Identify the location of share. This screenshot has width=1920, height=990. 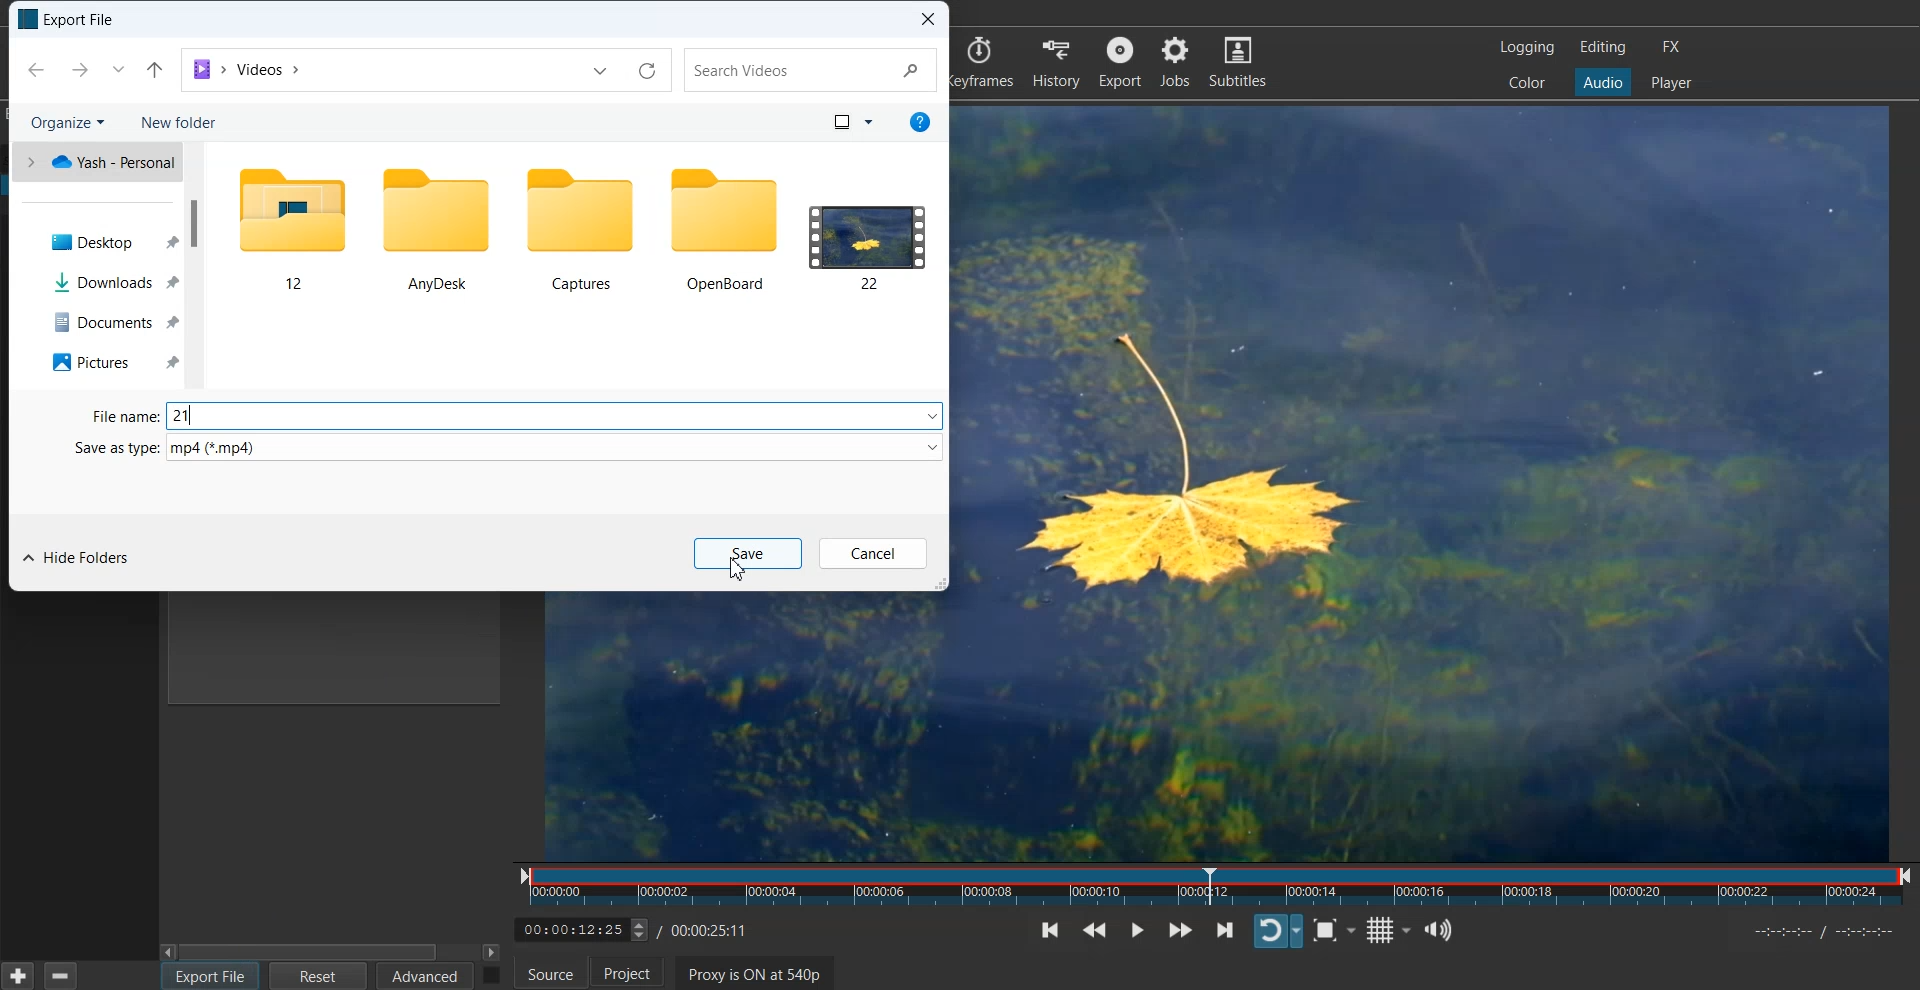
(156, 70).